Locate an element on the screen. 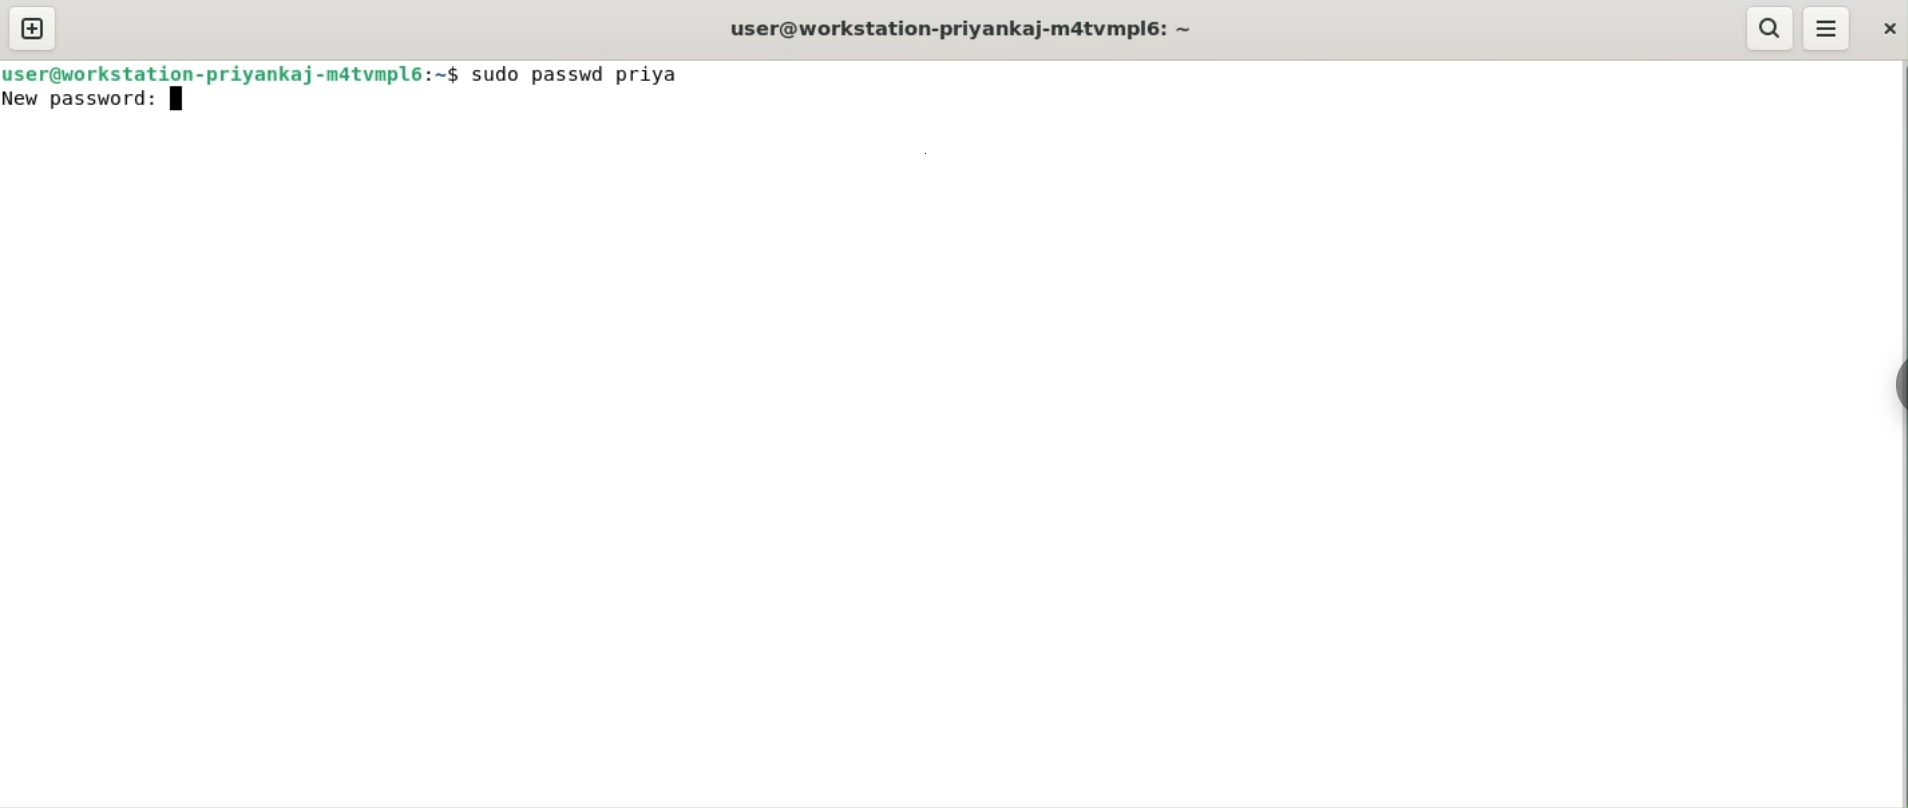  new password: is located at coordinates (81, 101).